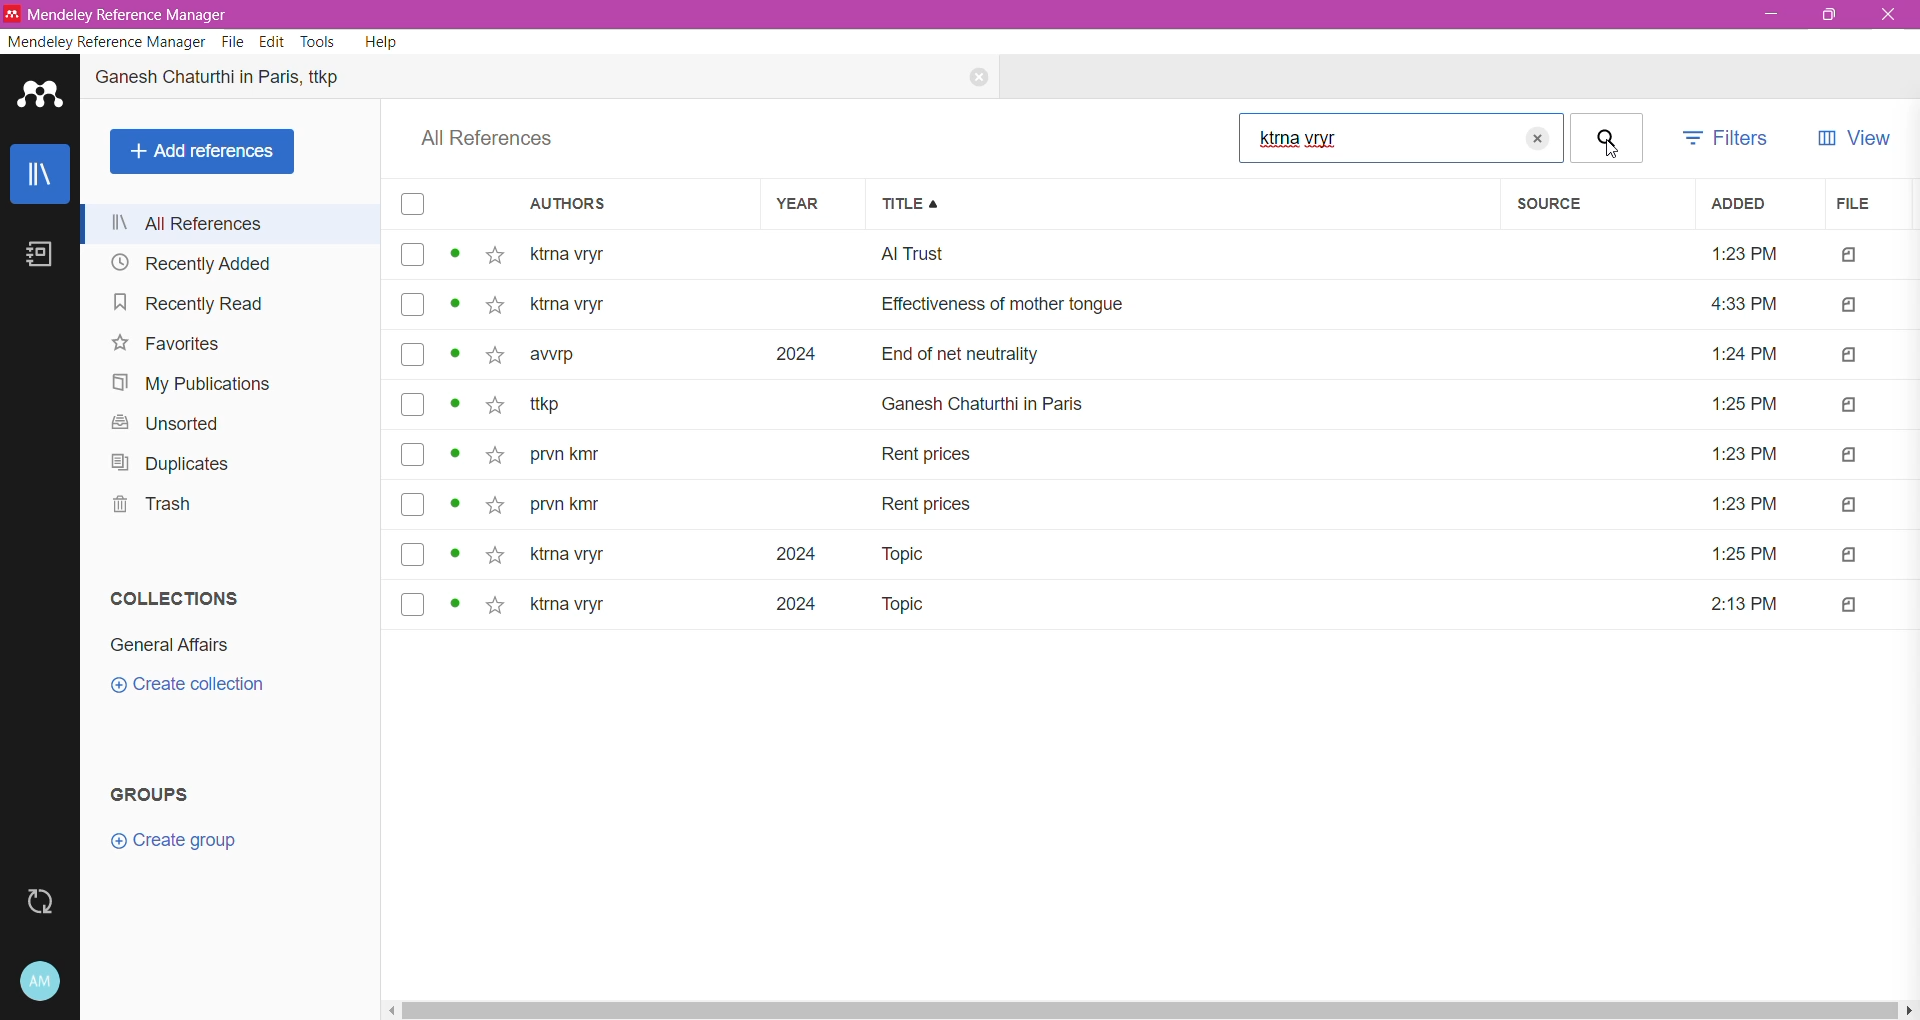 This screenshot has height=1020, width=1920. What do you see at coordinates (166, 344) in the screenshot?
I see `Favorites` at bounding box center [166, 344].